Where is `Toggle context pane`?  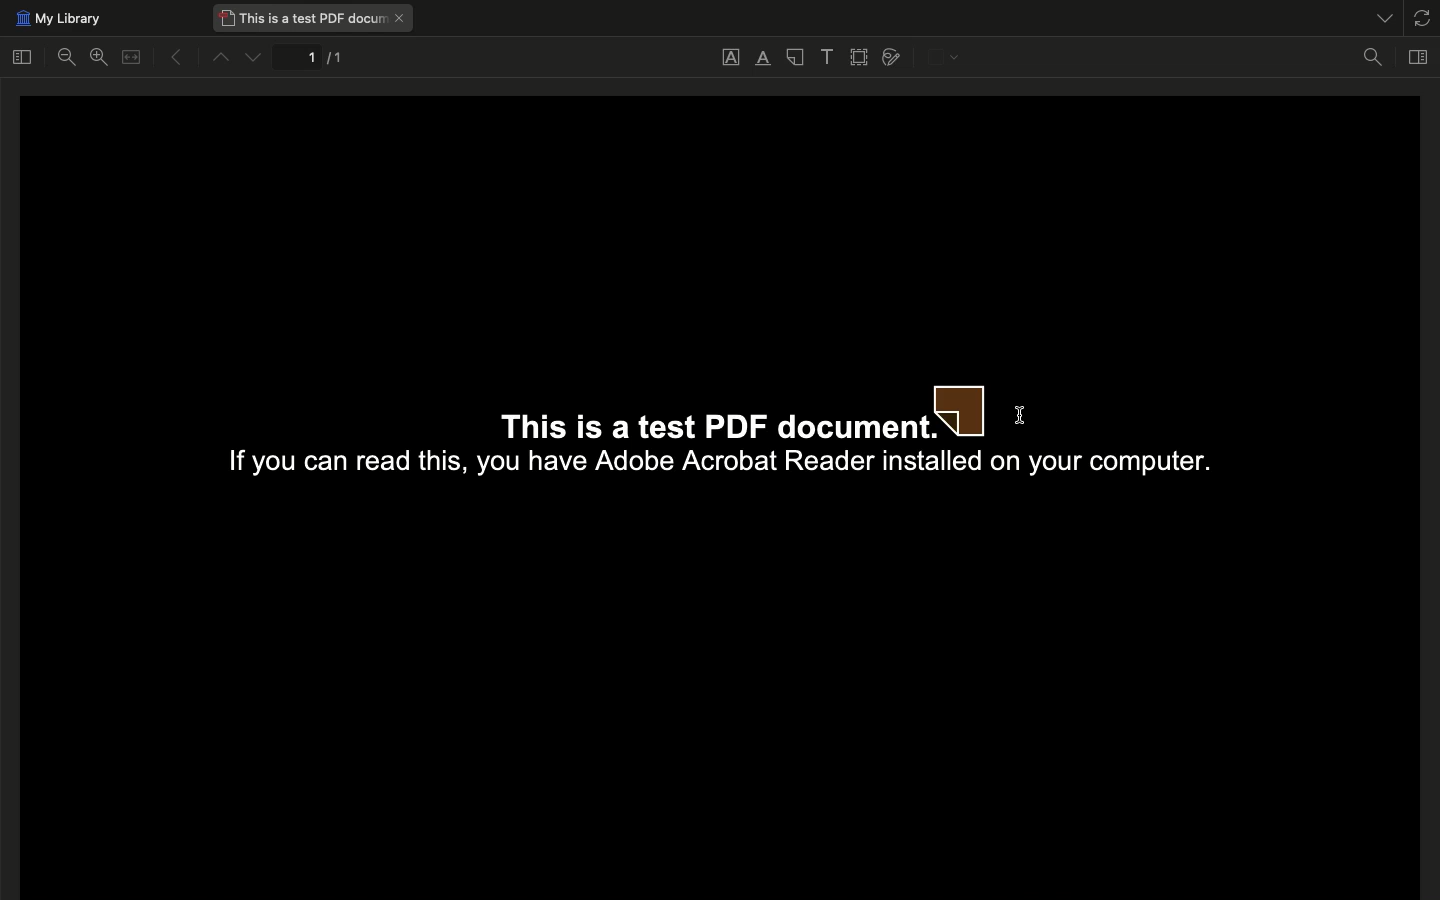
Toggle context pane is located at coordinates (1420, 55).